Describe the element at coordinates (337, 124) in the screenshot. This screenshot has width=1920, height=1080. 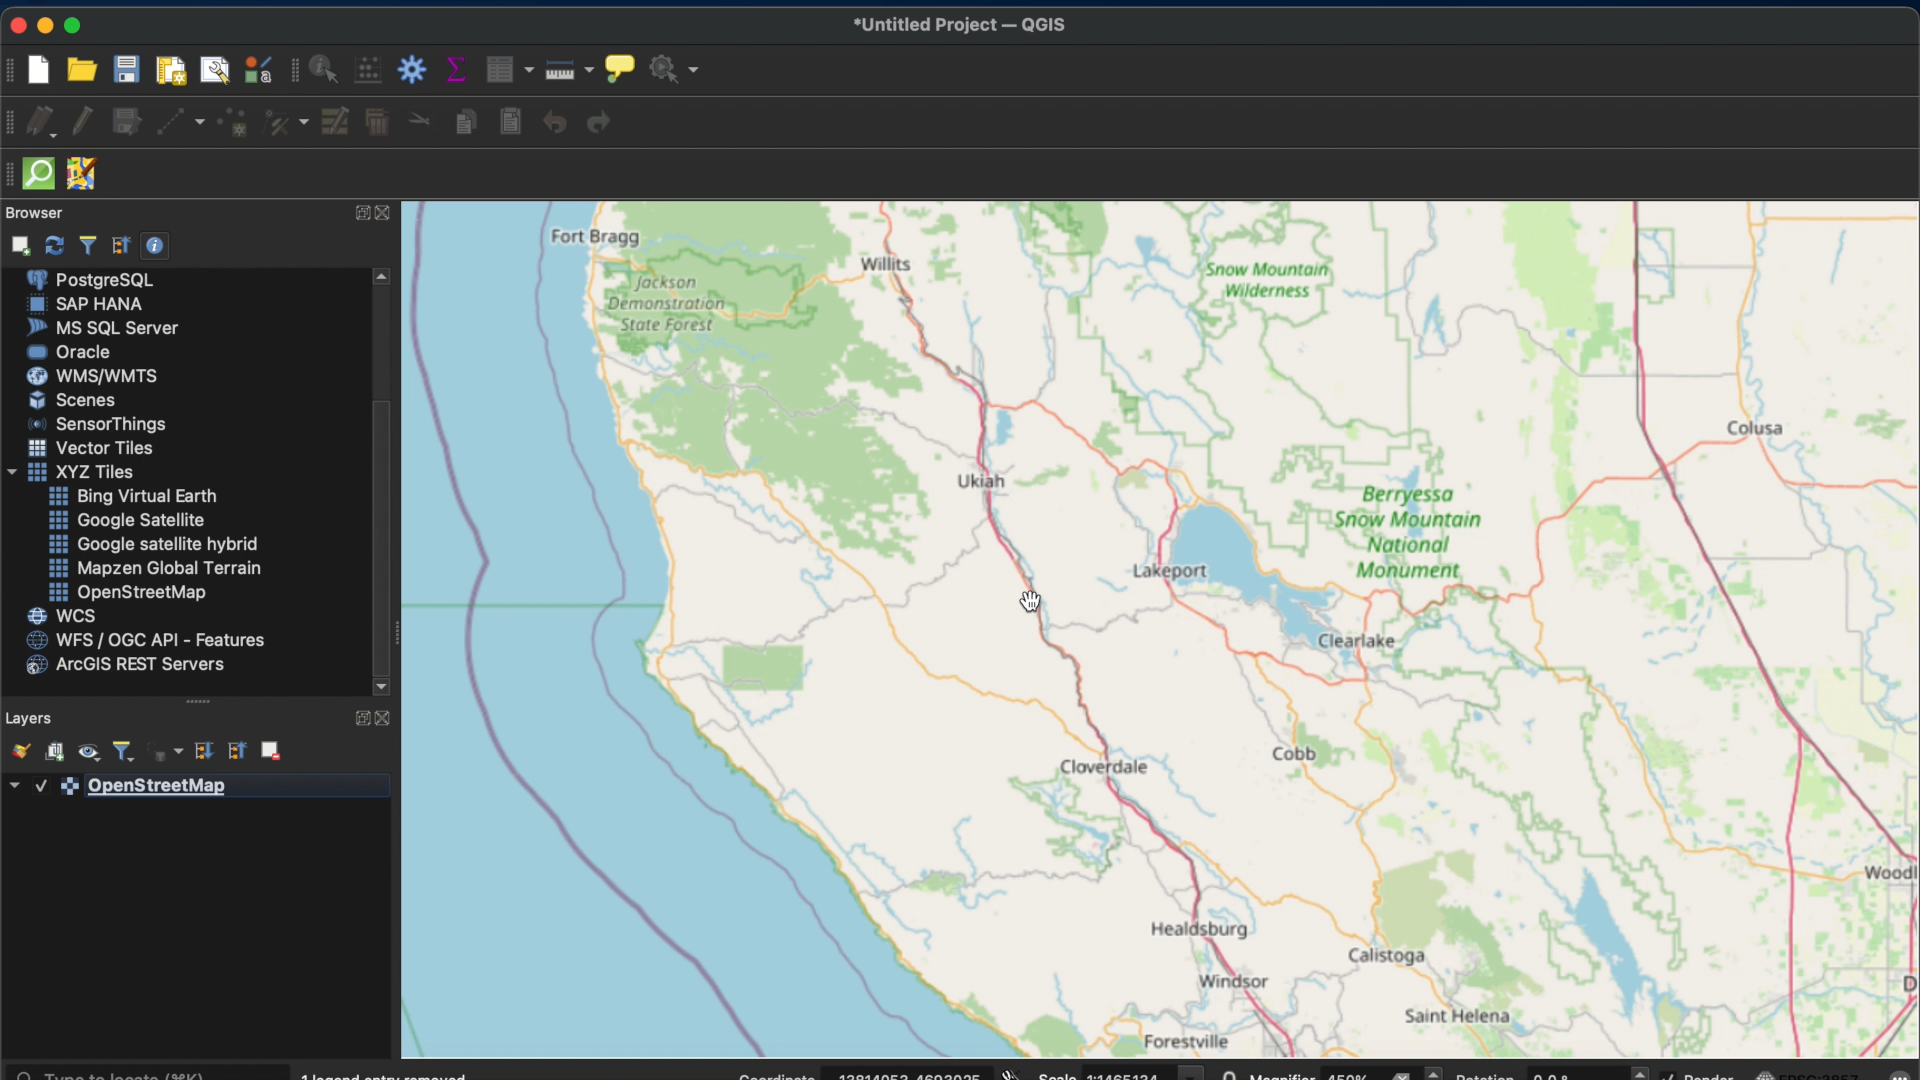
I see `modify attributes` at that location.